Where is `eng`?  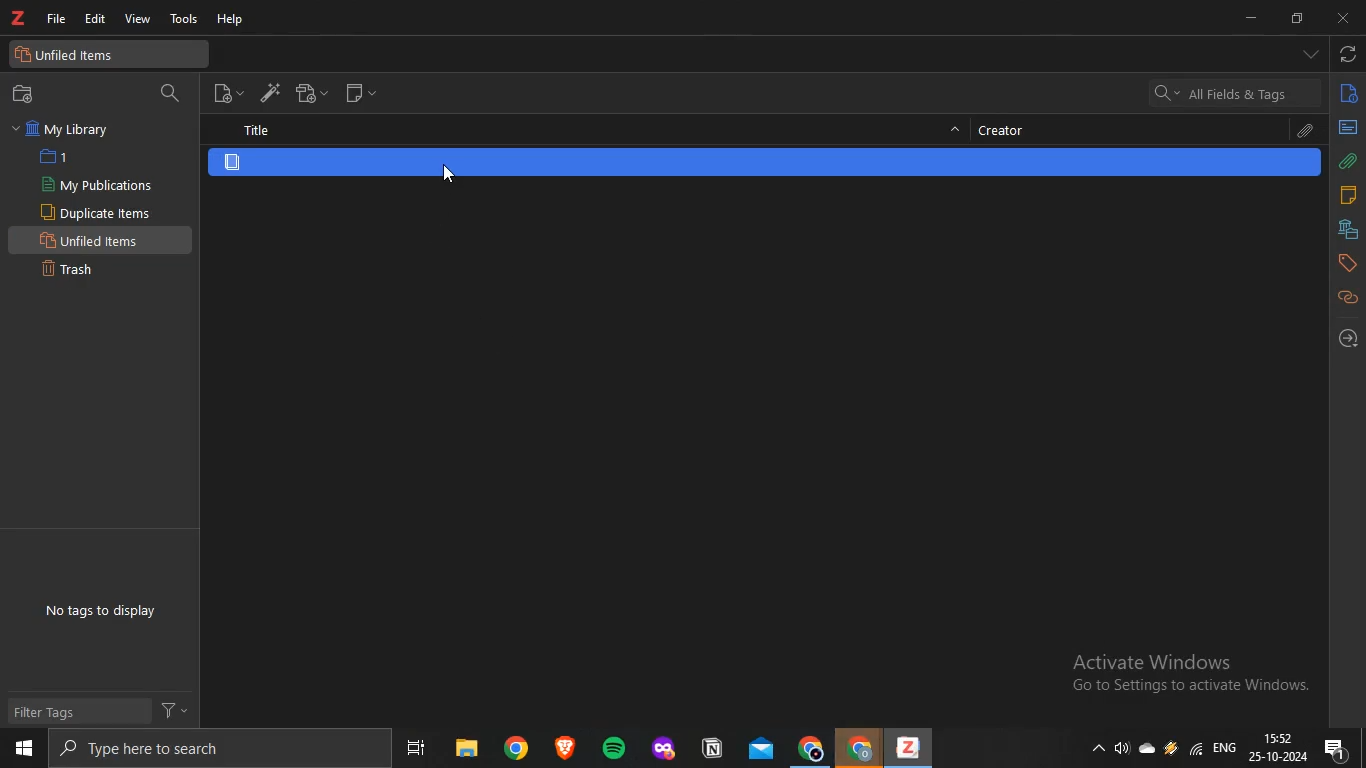 eng is located at coordinates (1227, 745).